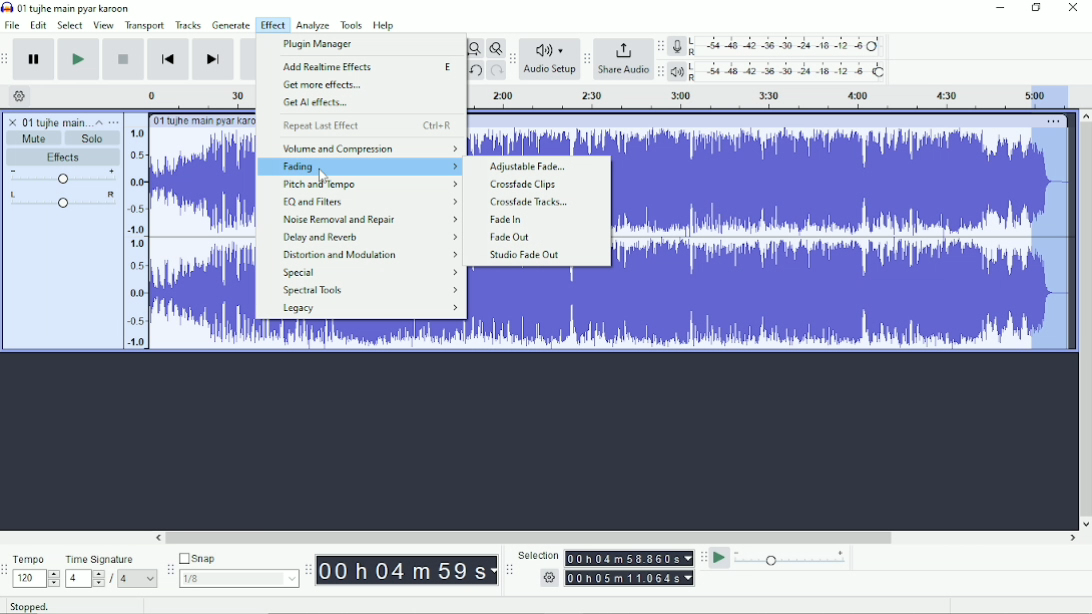  Describe the element at coordinates (111, 559) in the screenshot. I see `Time signature` at that location.